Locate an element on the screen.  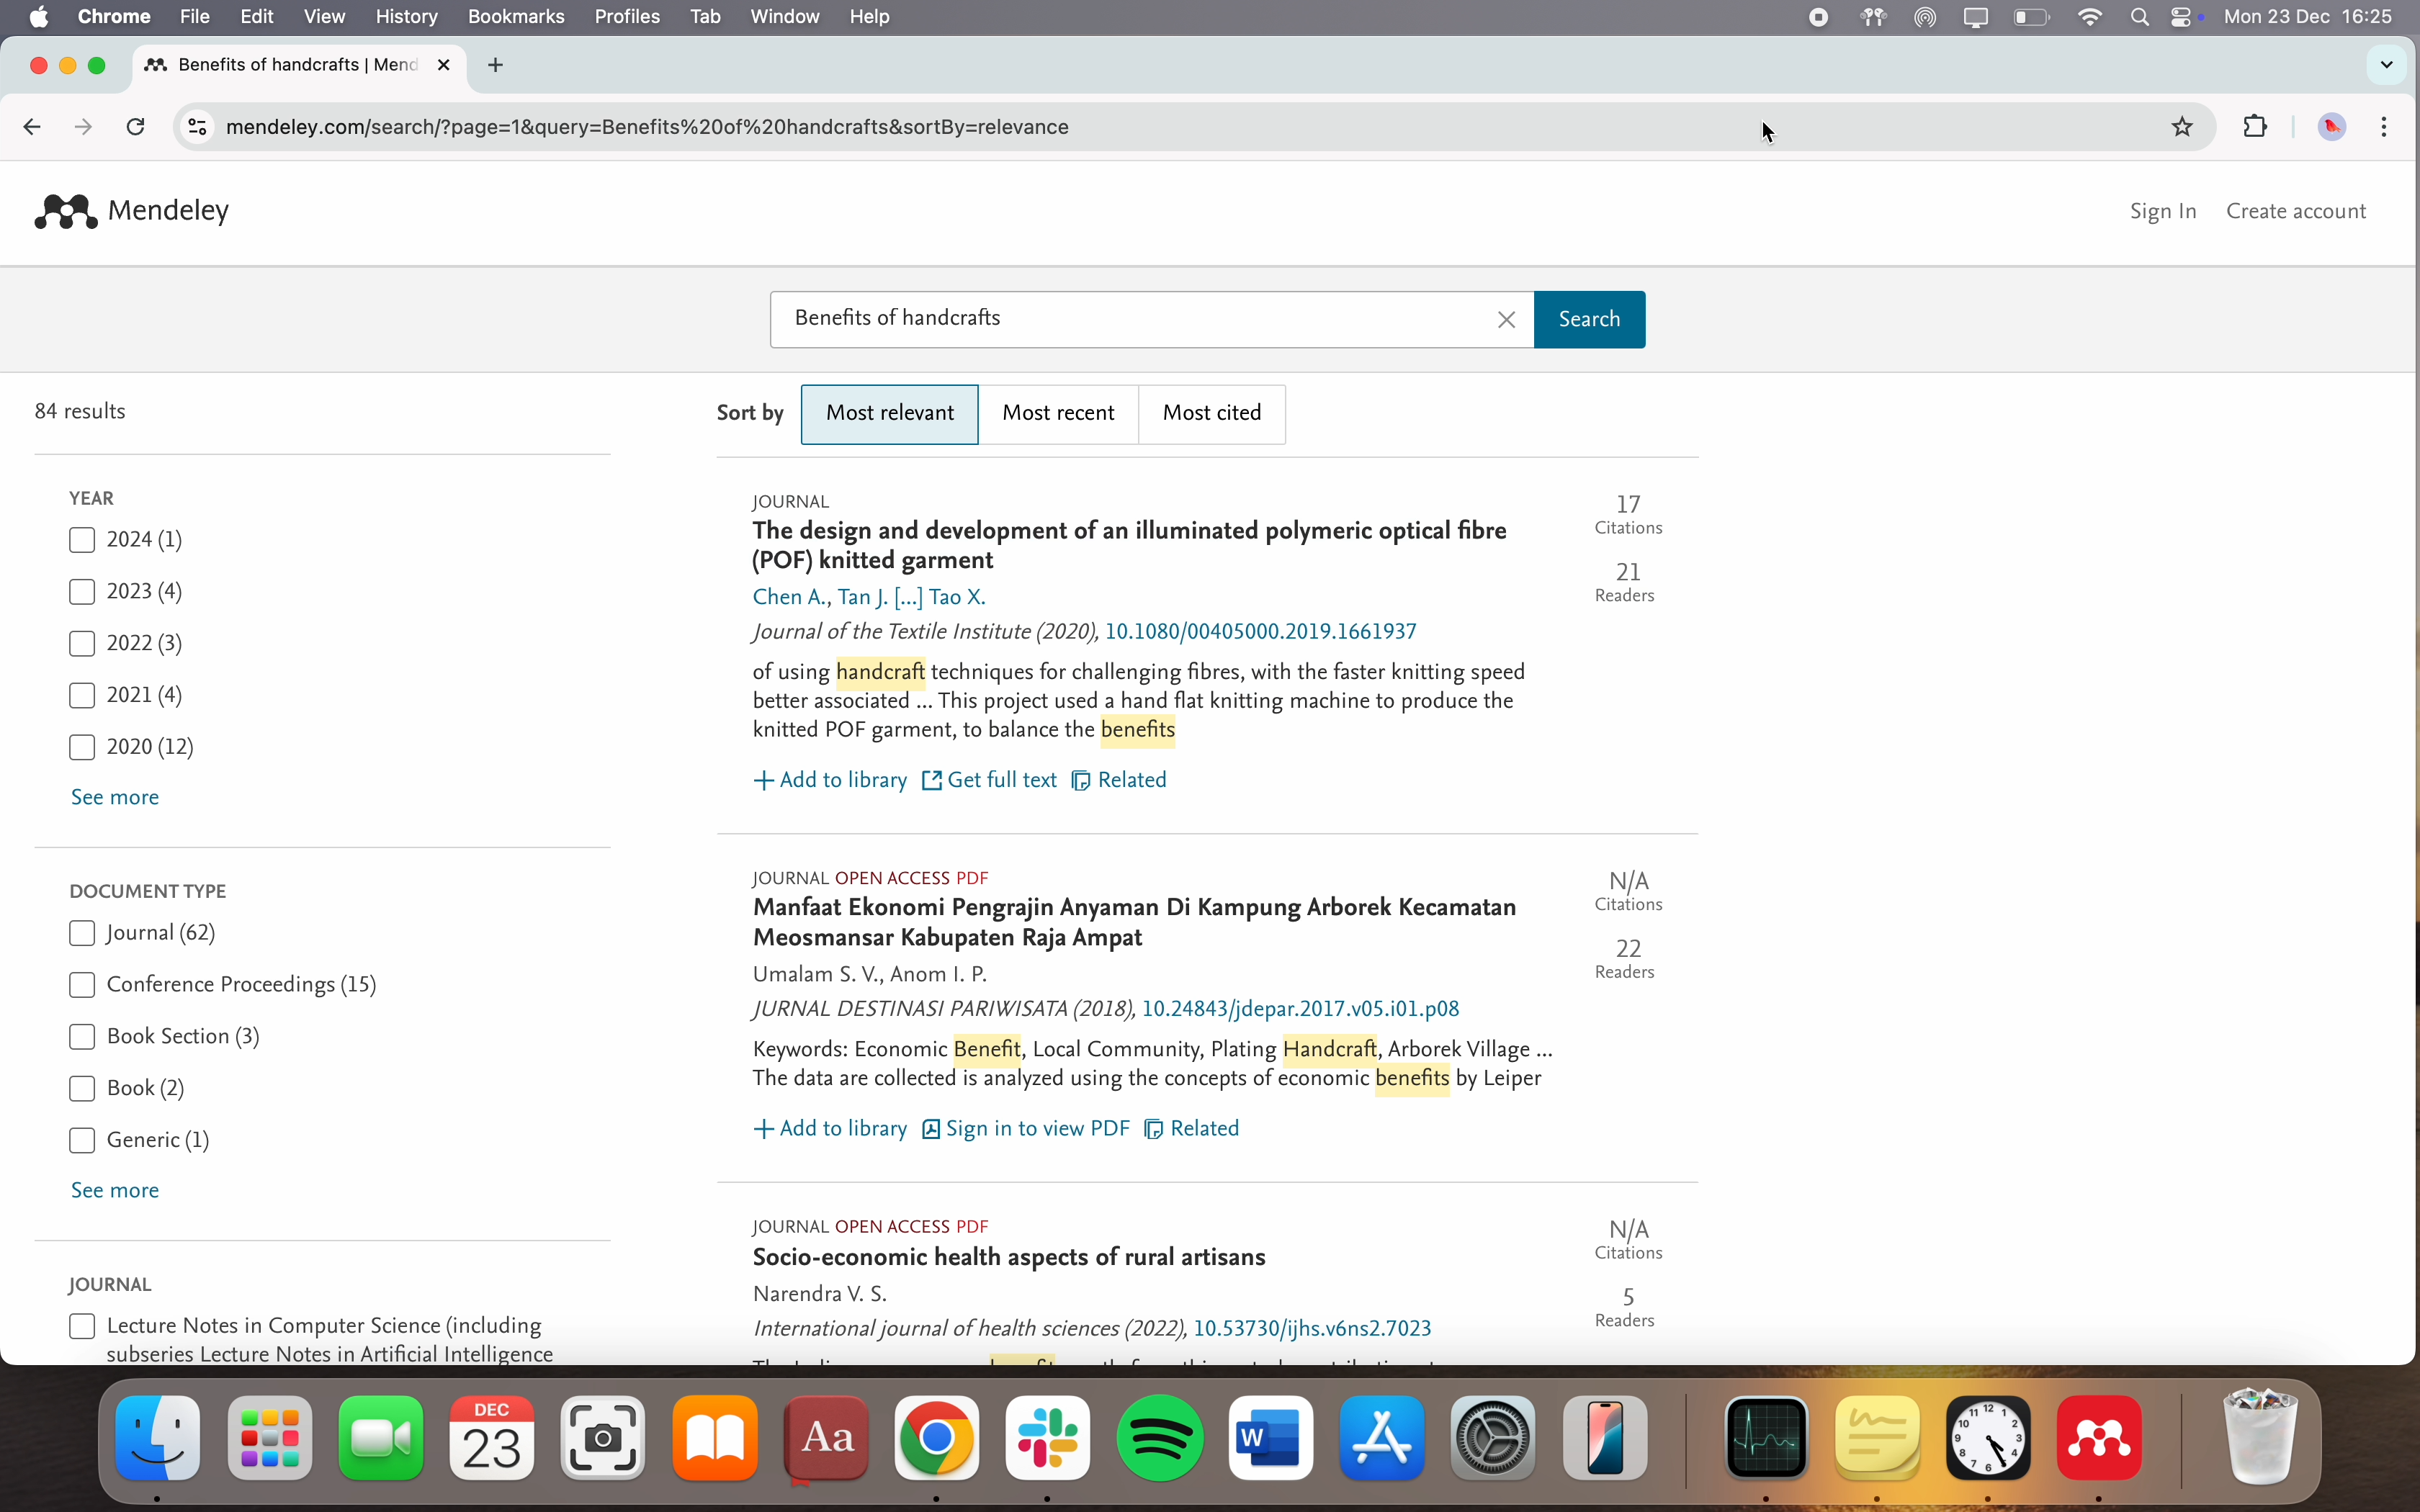
most recent is located at coordinates (1065, 416).